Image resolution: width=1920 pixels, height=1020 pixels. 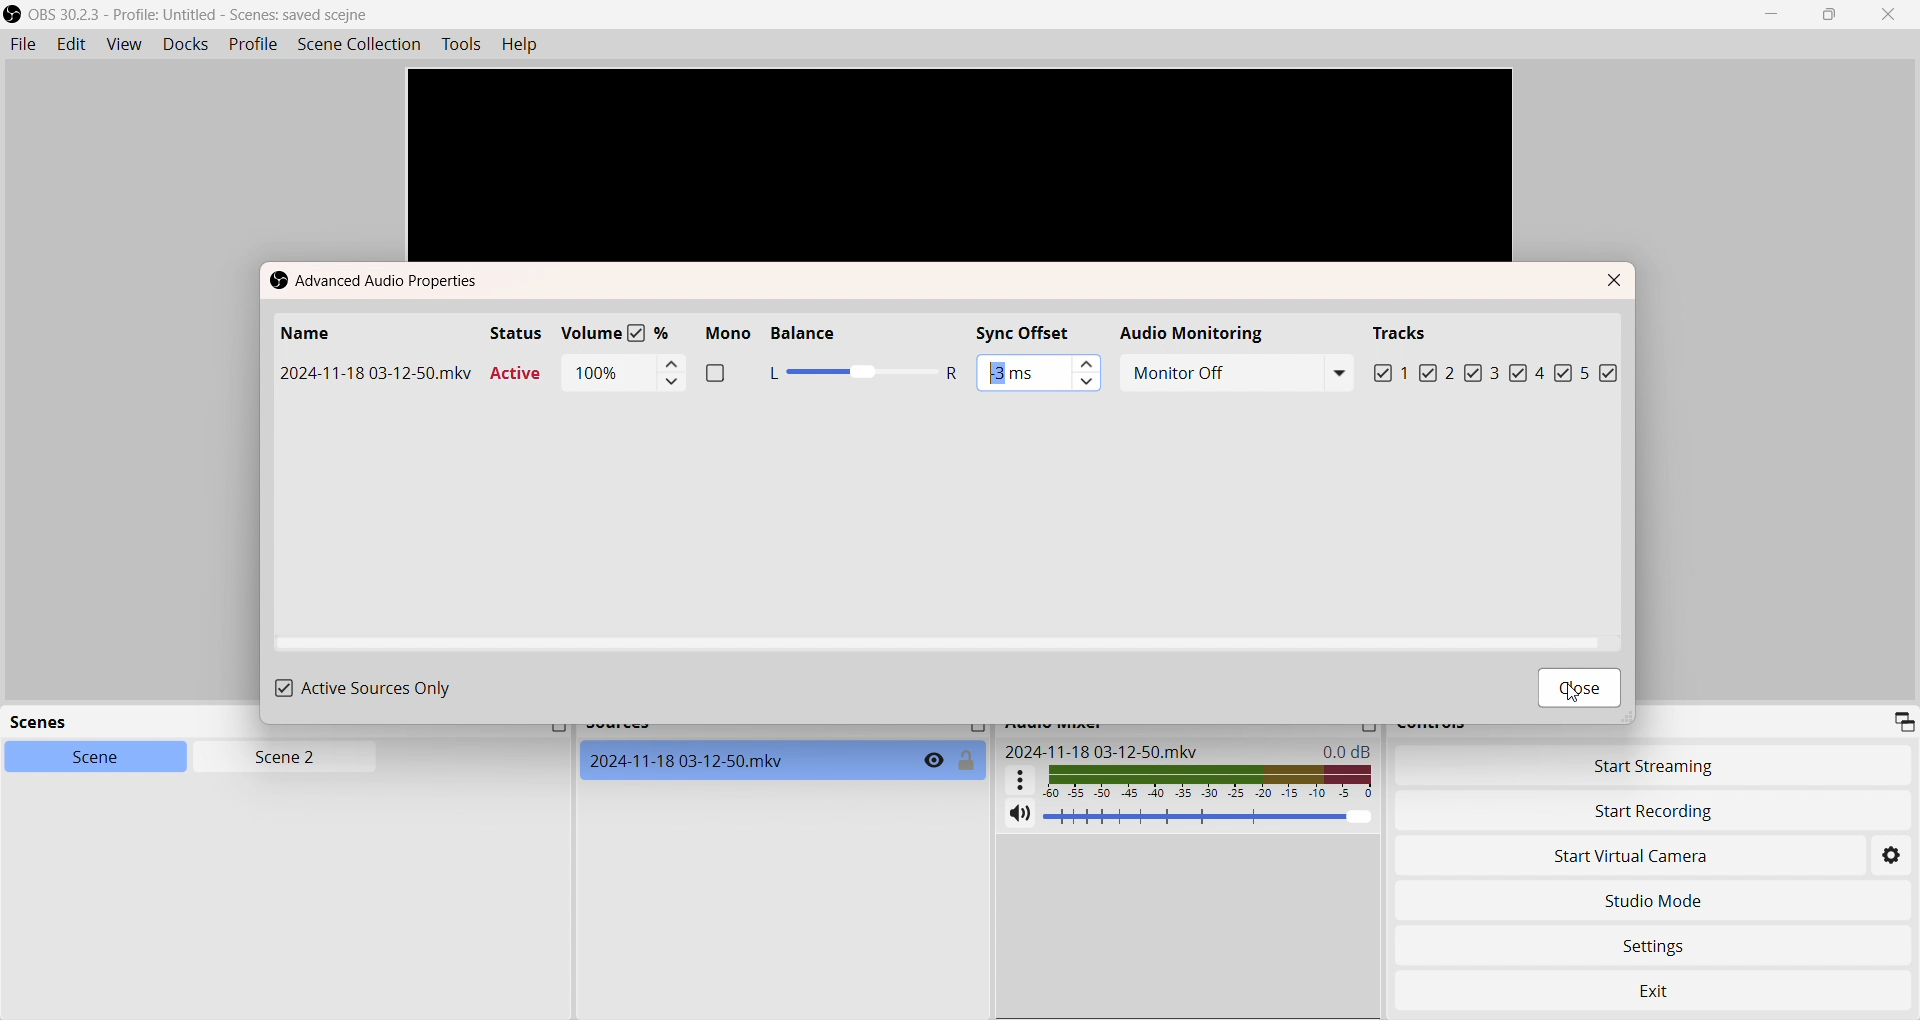 What do you see at coordinates (1239, 373) in the screenshot?
I see `Monitor off` at bounding box center [1239, 373].